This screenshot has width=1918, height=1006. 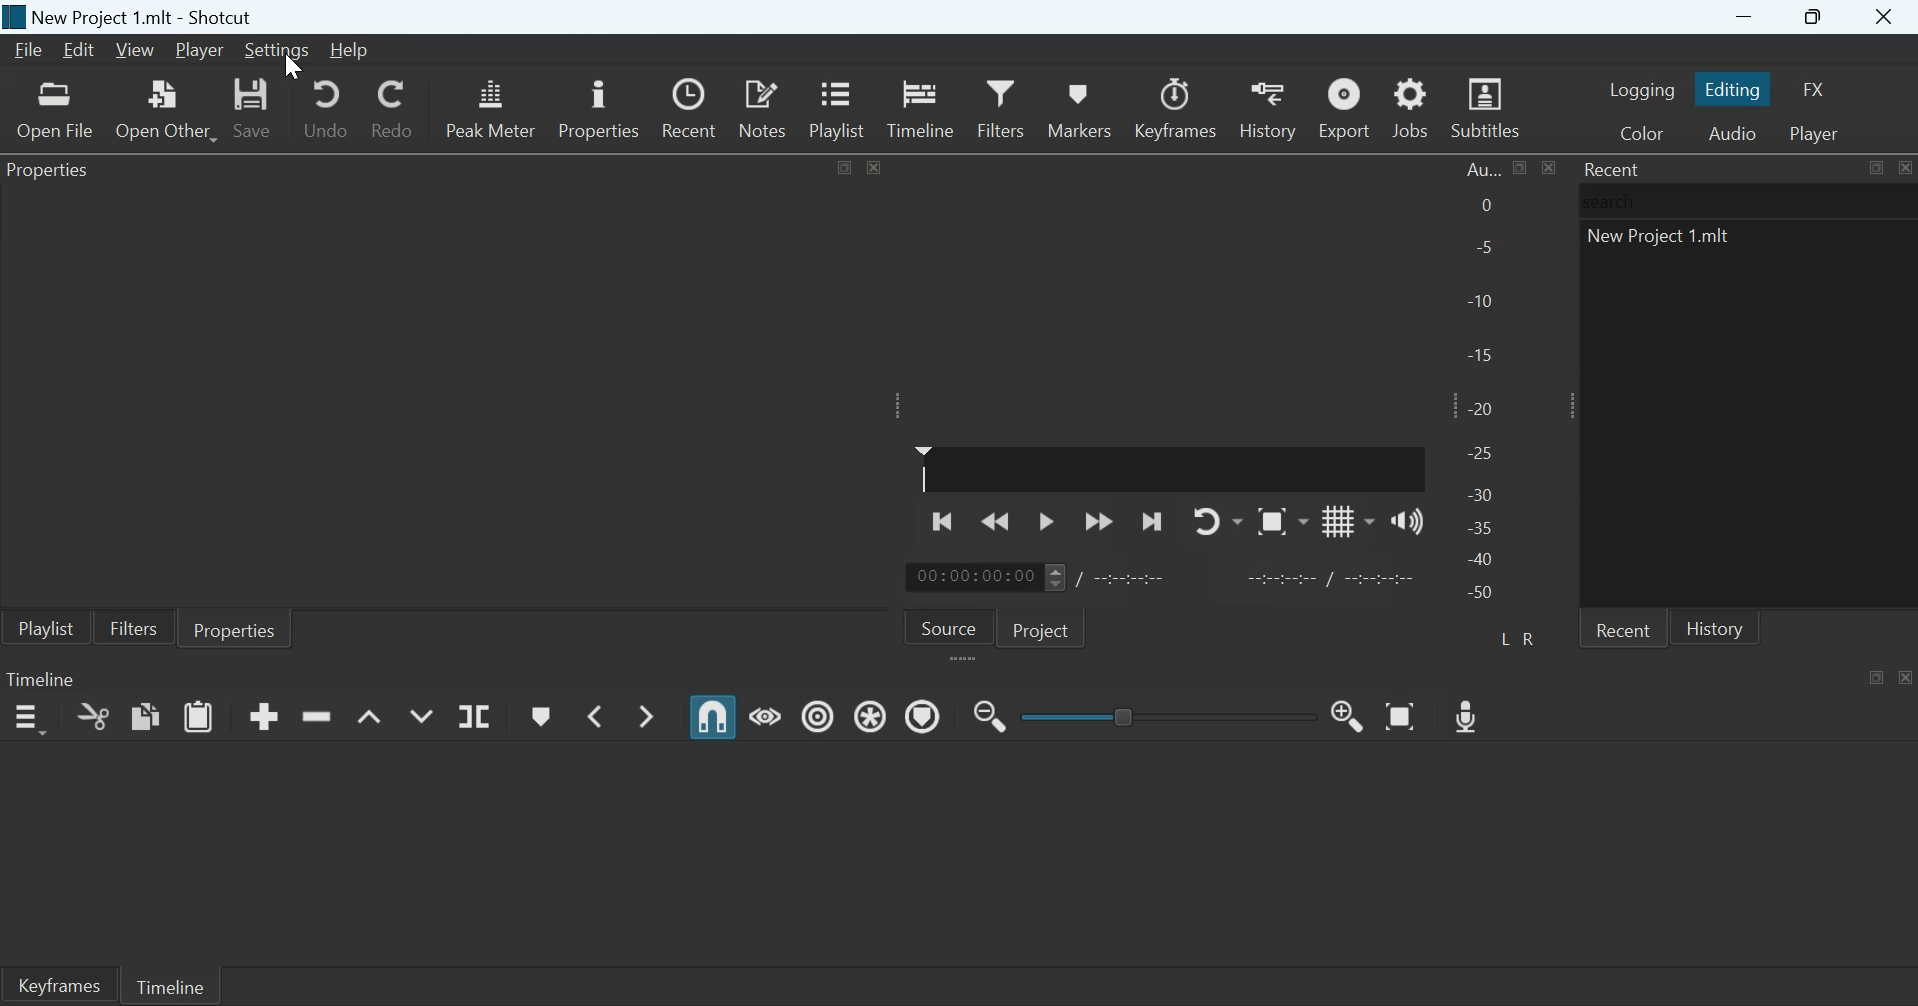 I want to click on Right, so click(x=1532, y=638).